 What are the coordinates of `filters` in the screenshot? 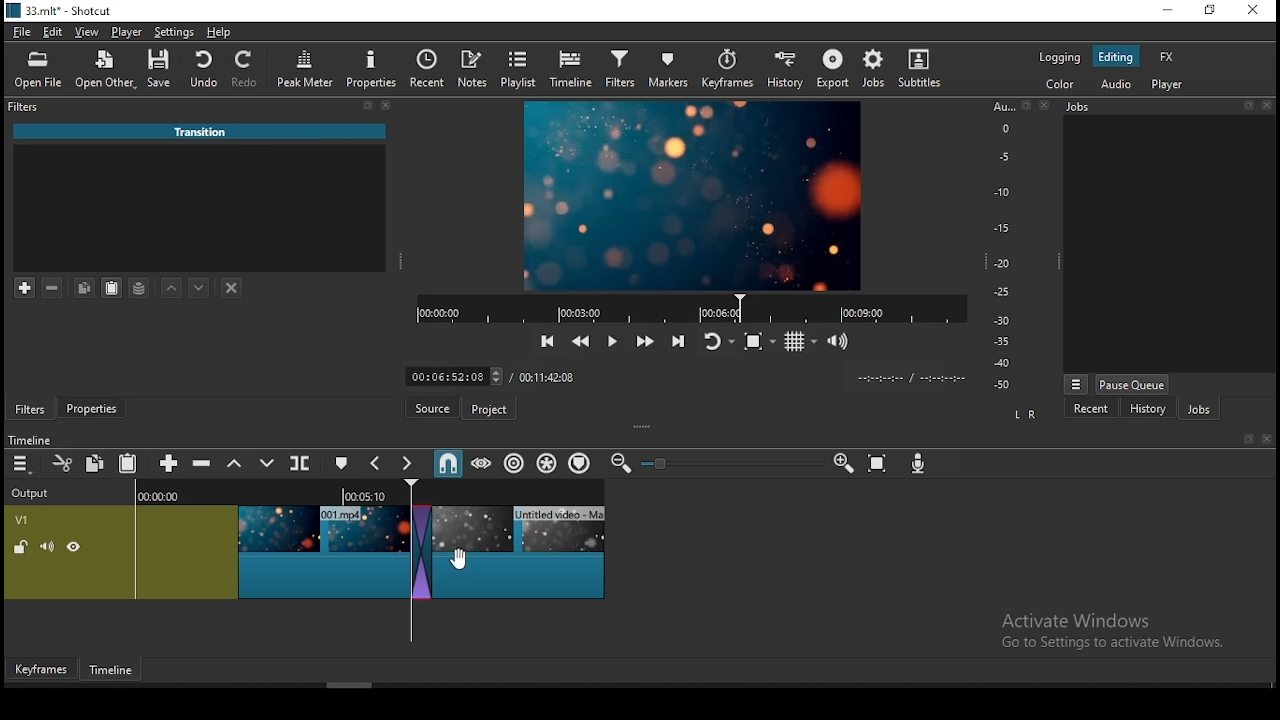 It's located at (620, 70).